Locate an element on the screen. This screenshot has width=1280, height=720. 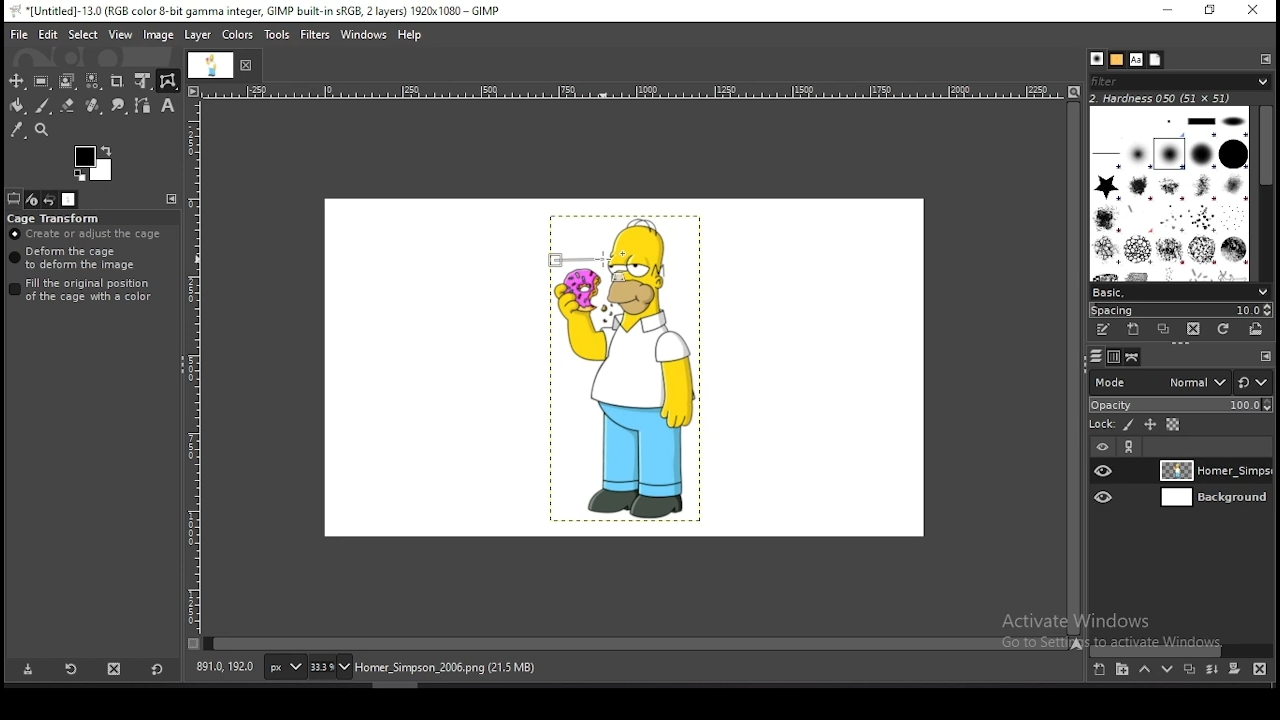
lock pixels is located at coordinates (1127, 426).